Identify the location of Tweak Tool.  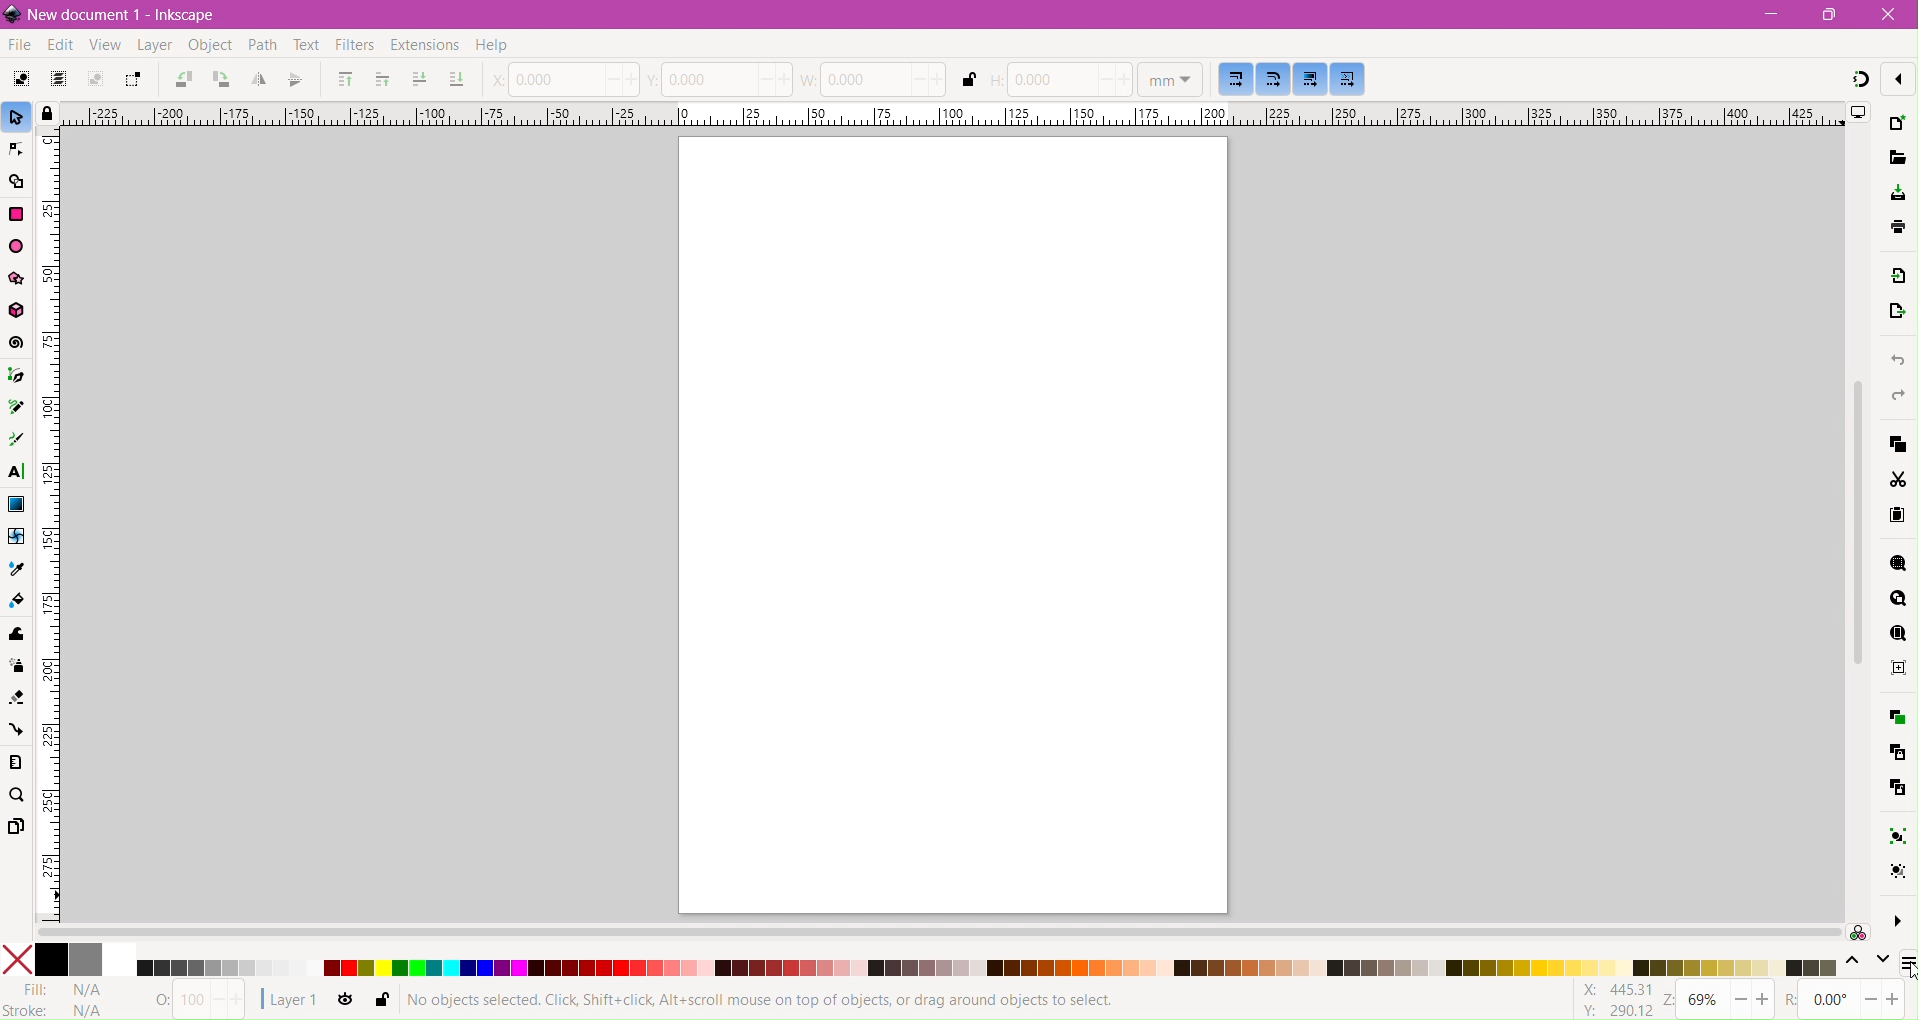
(17, 635).